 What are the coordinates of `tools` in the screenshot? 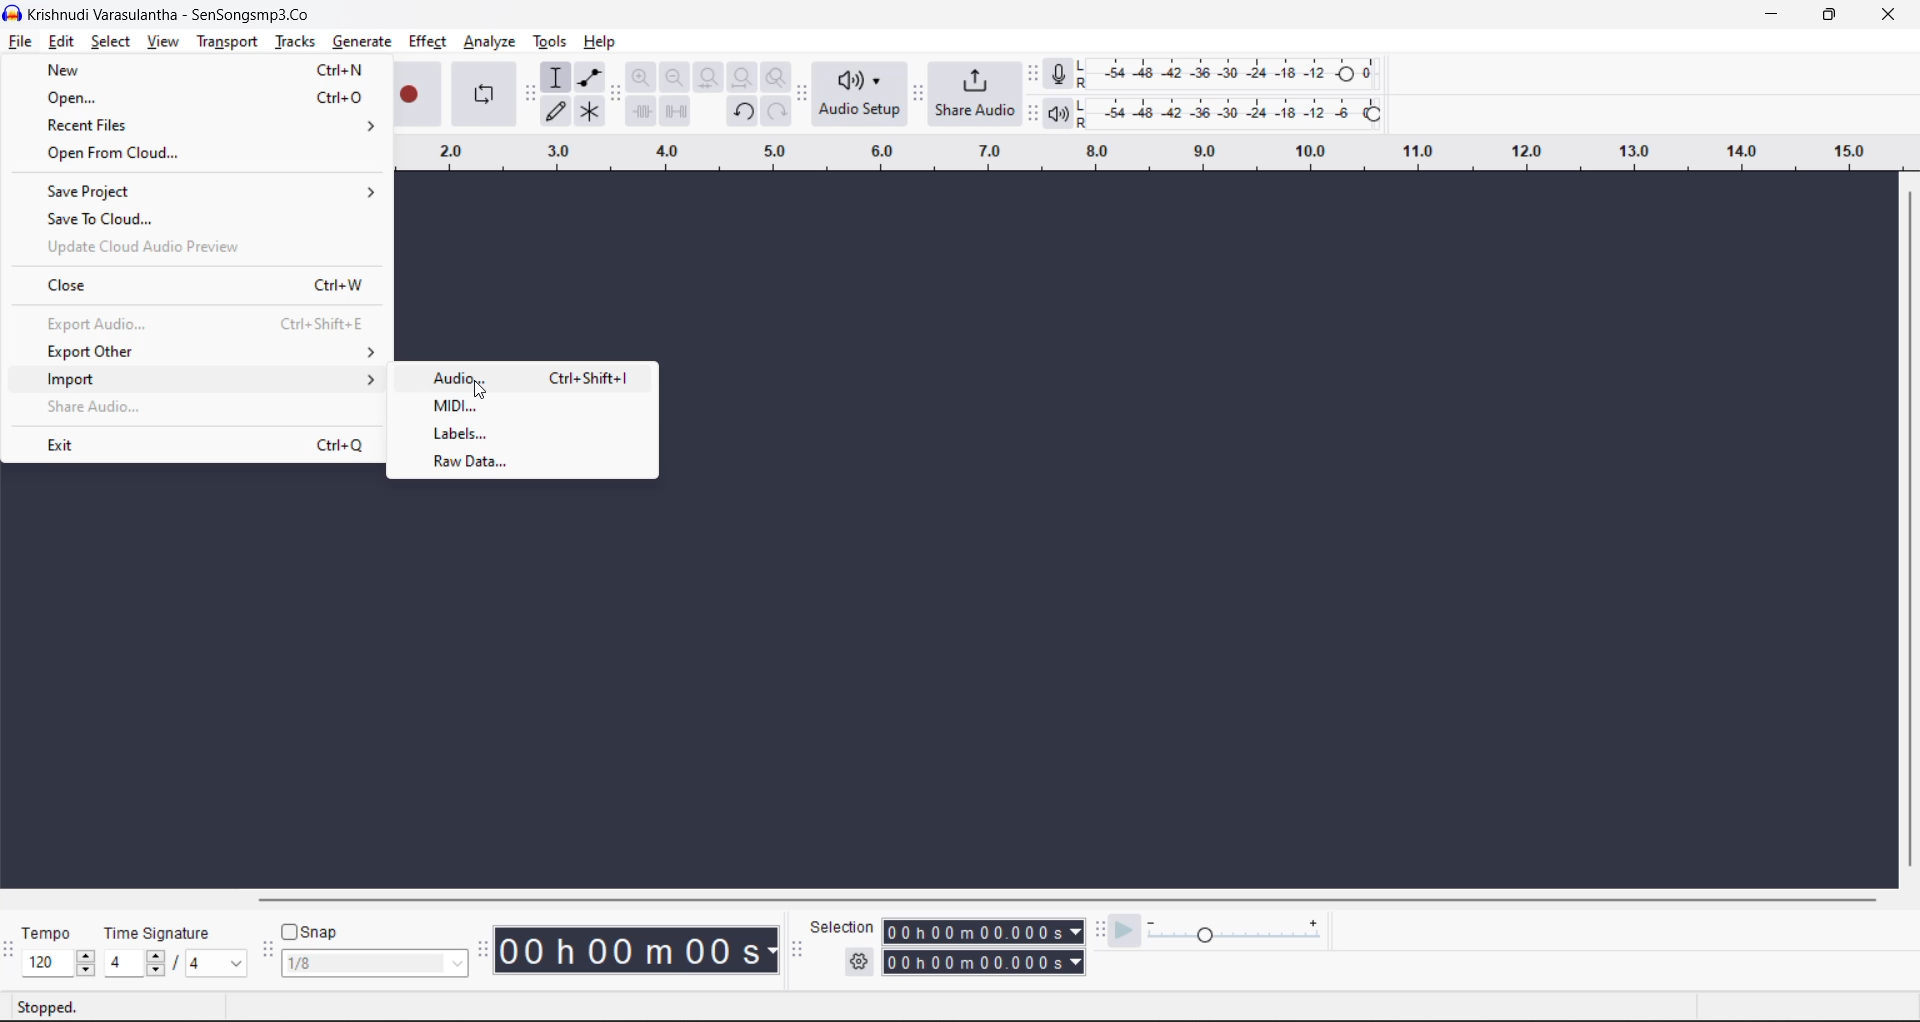 It's located at (553, 42).